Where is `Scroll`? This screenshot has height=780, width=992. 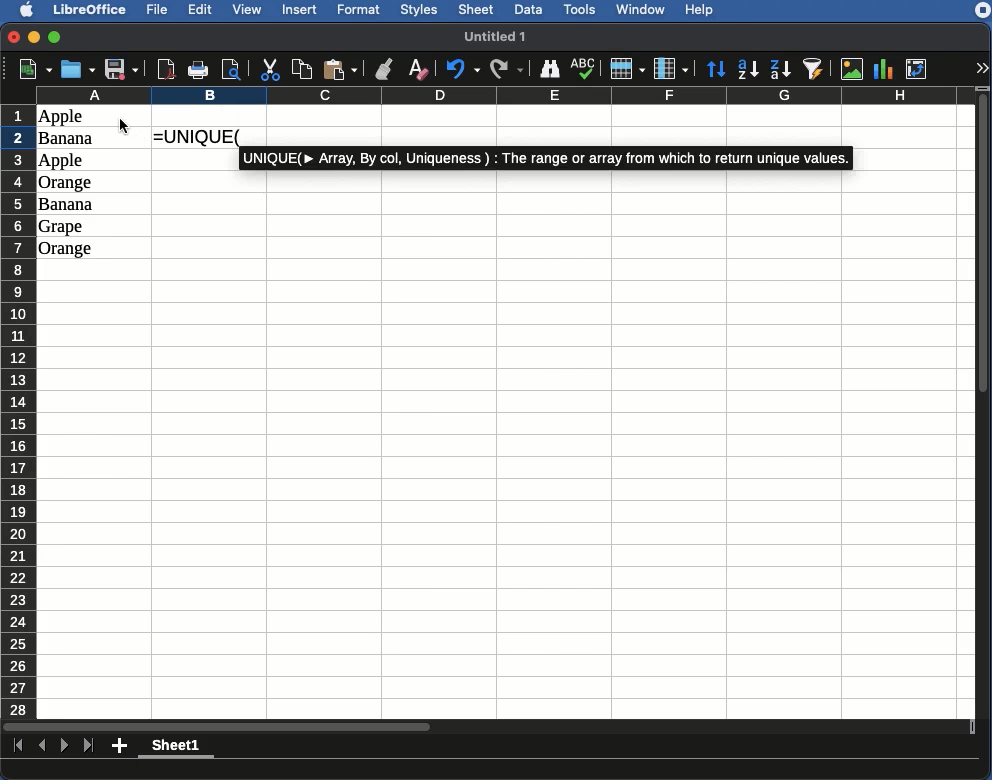
Scroll is located at coordinates (486, 727).